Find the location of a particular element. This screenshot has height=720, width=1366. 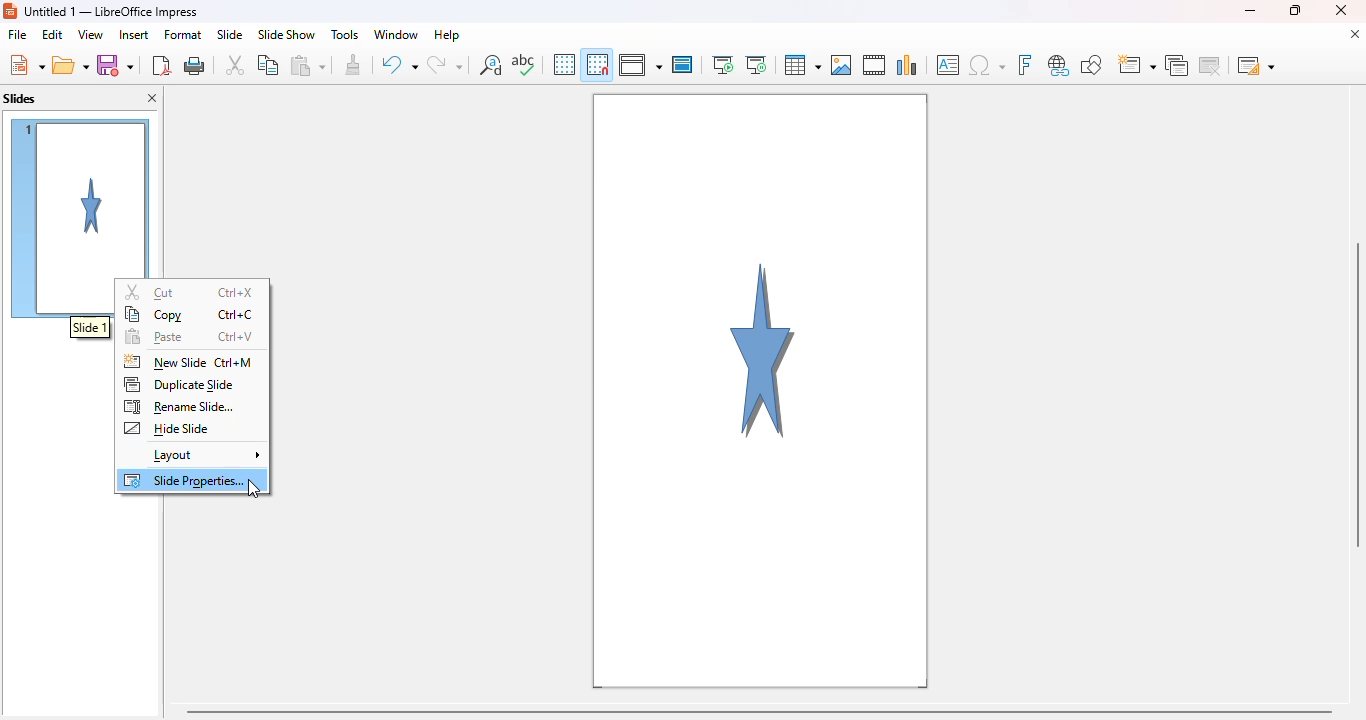

insert chart is located at coordinates (908, 65).